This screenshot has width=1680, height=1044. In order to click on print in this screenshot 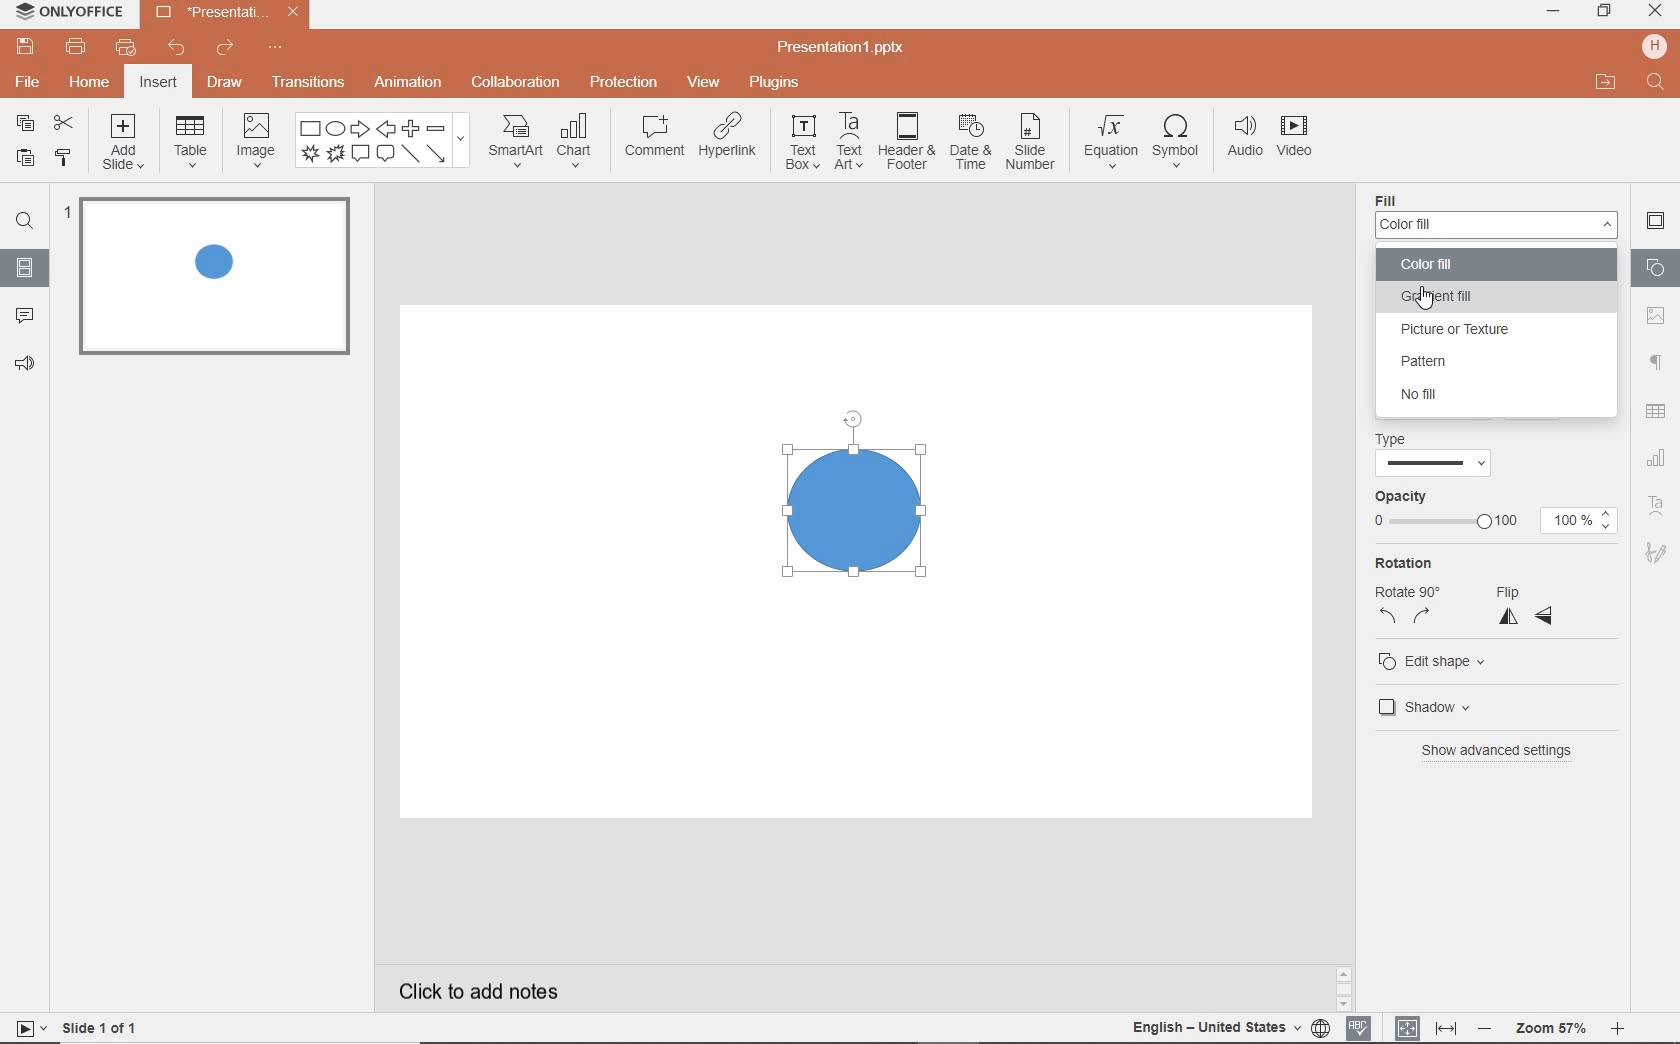, I will do `click(77, 46)`.